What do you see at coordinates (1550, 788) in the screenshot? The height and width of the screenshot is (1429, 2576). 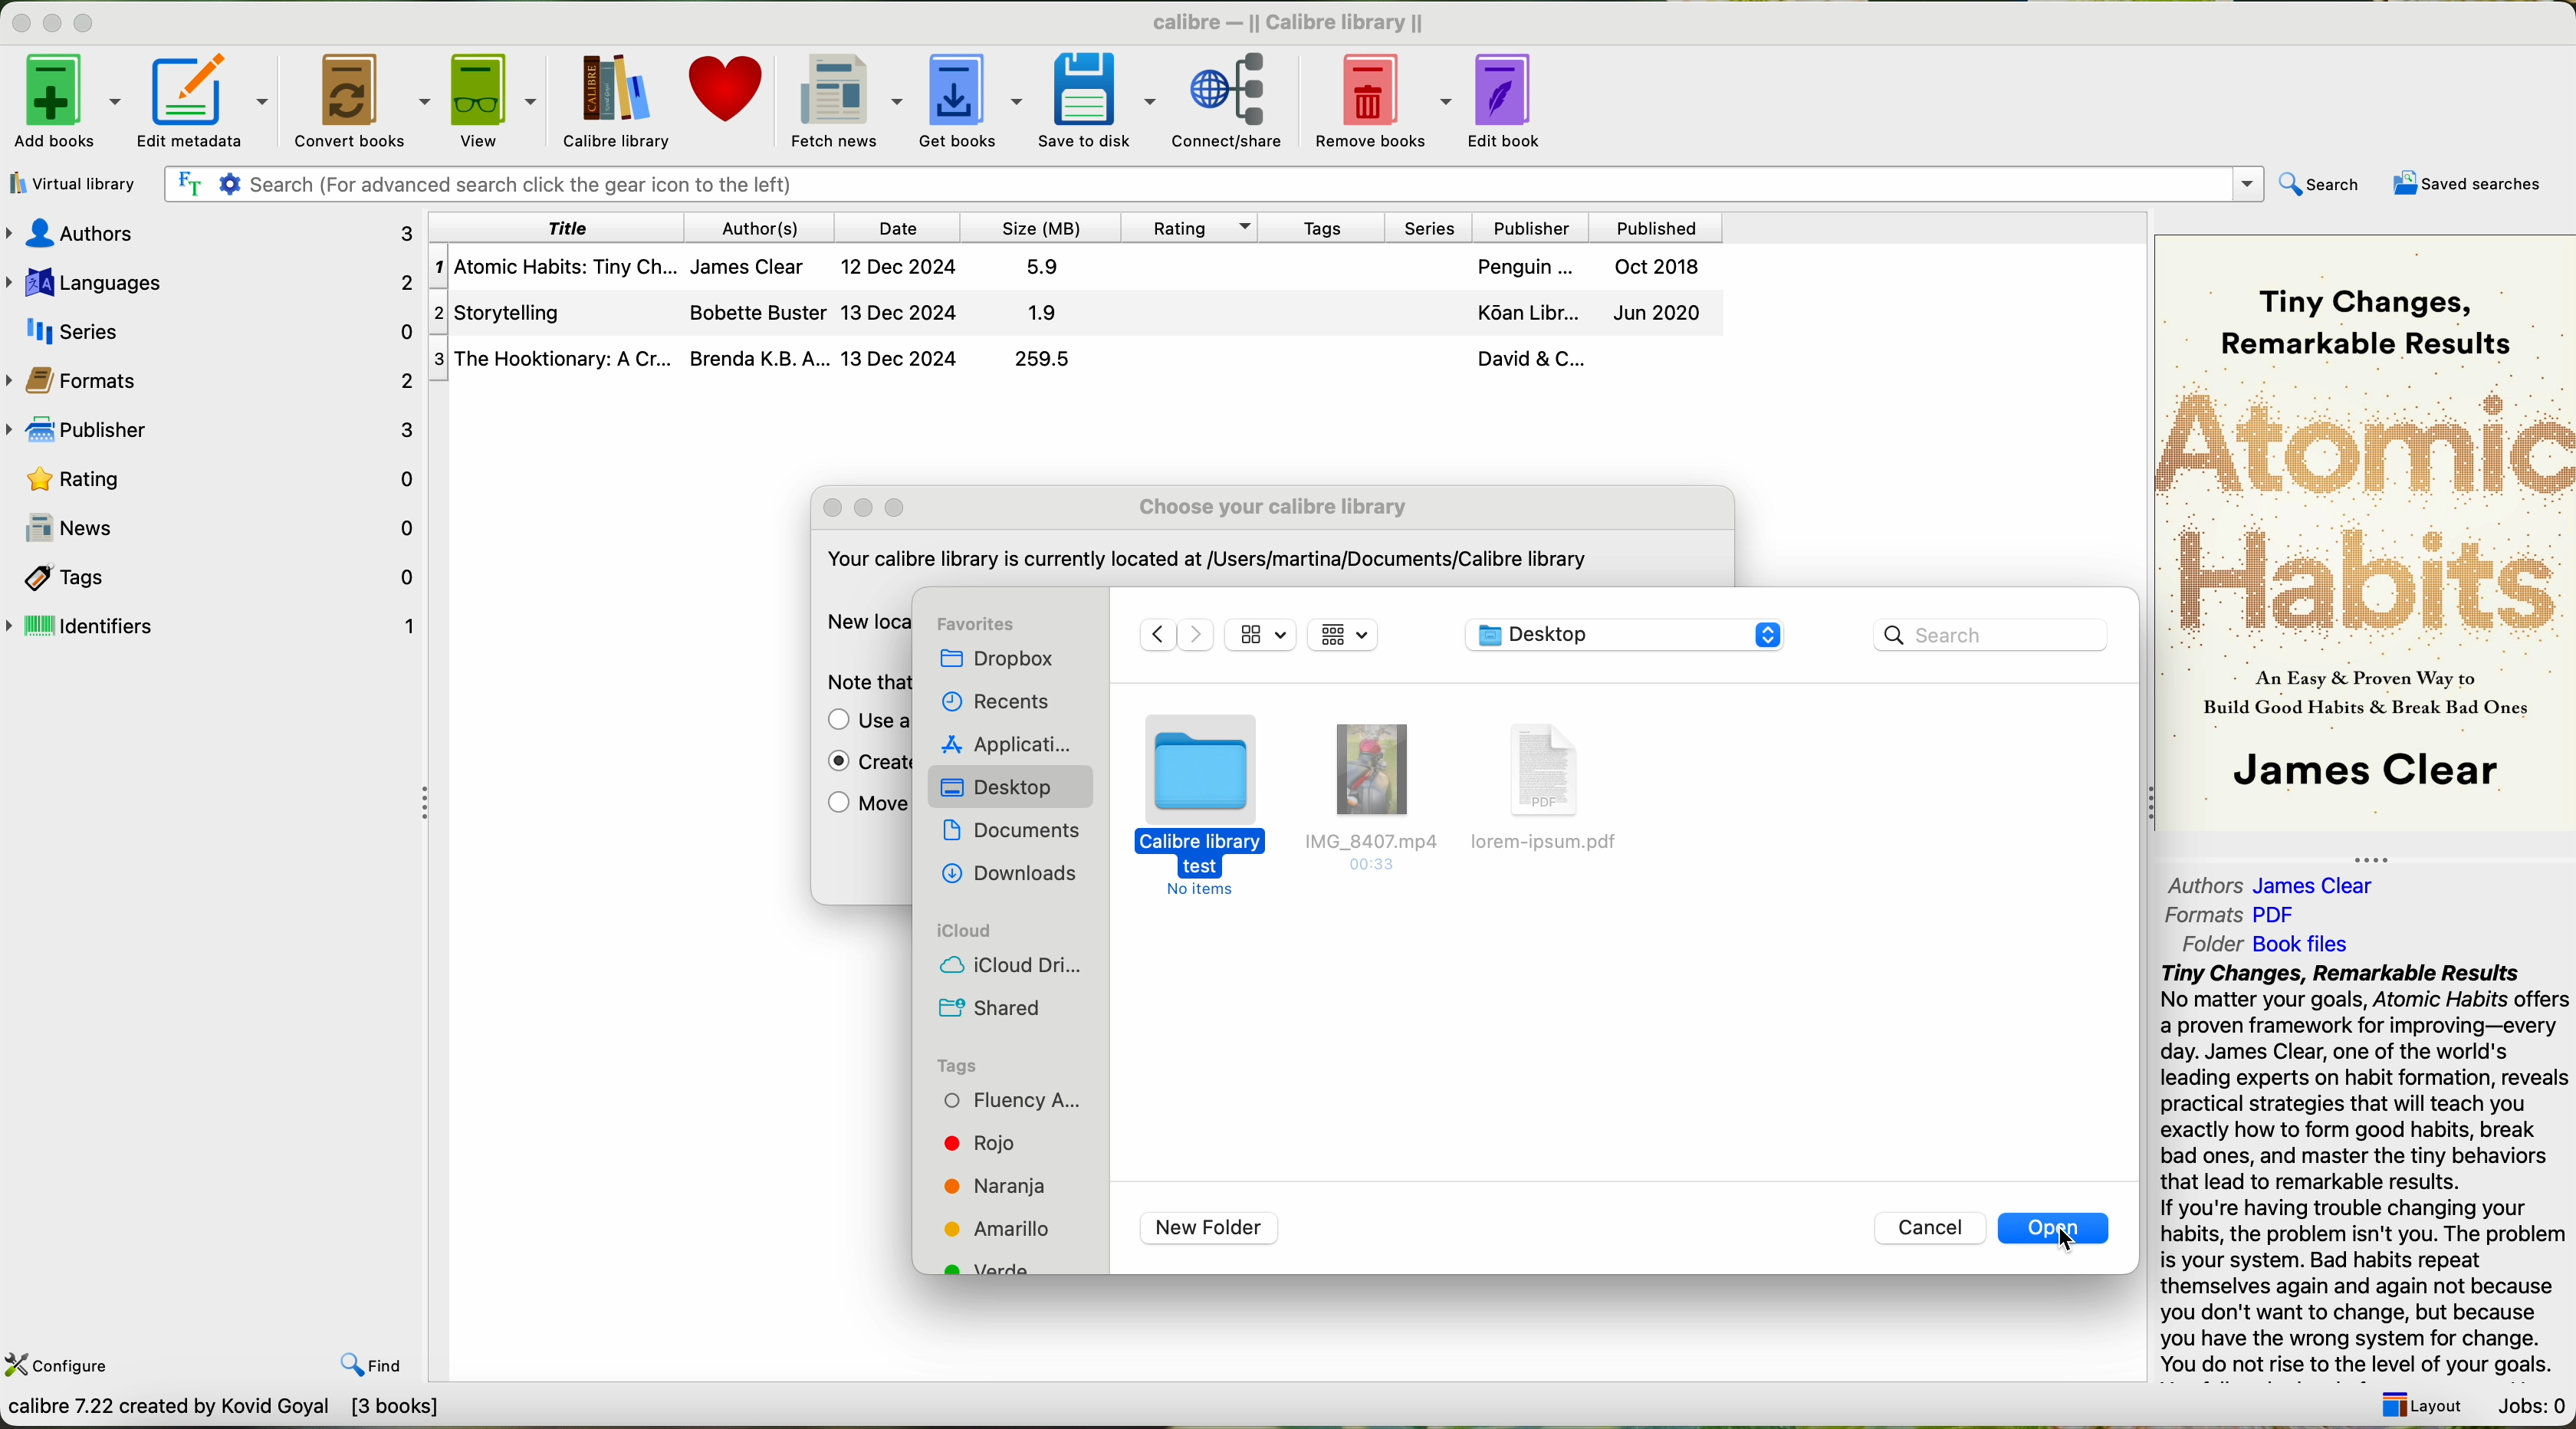 I see `file` at bounding box center [1550, 788].